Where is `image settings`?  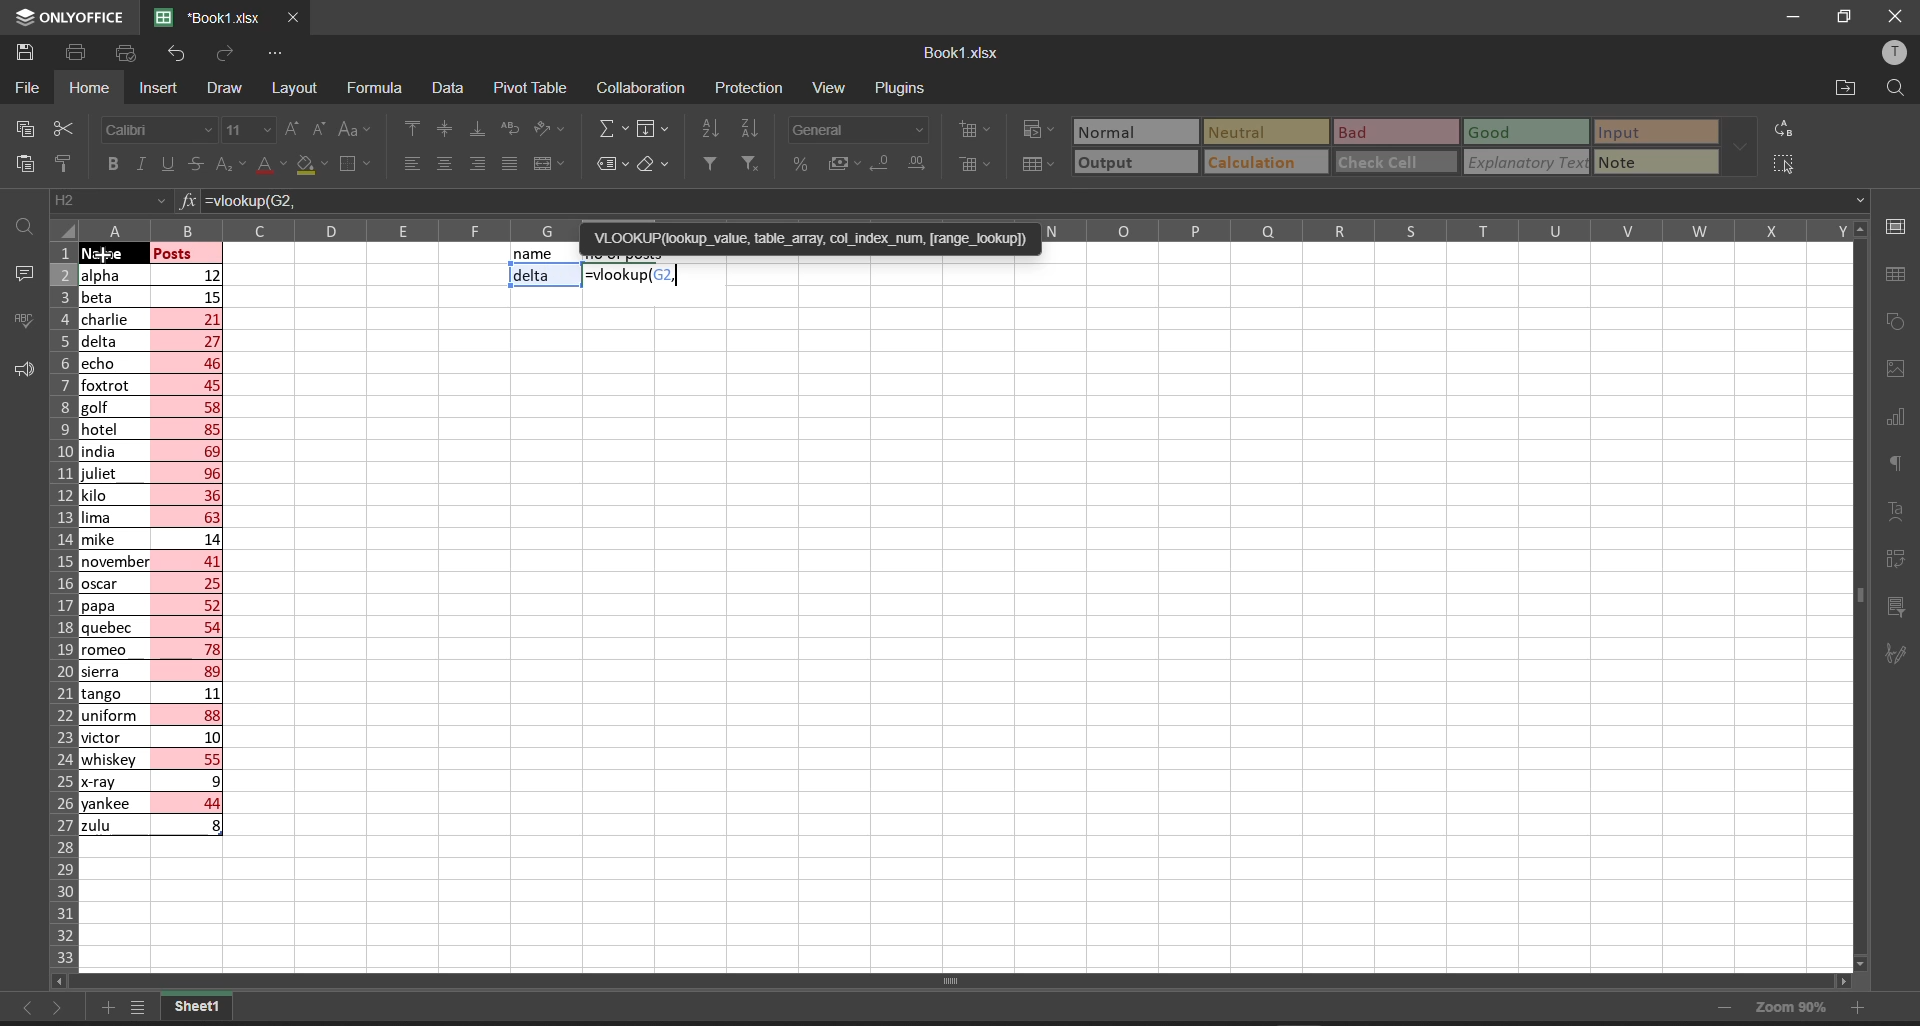
image settings is located at coordinates (1897, 373).